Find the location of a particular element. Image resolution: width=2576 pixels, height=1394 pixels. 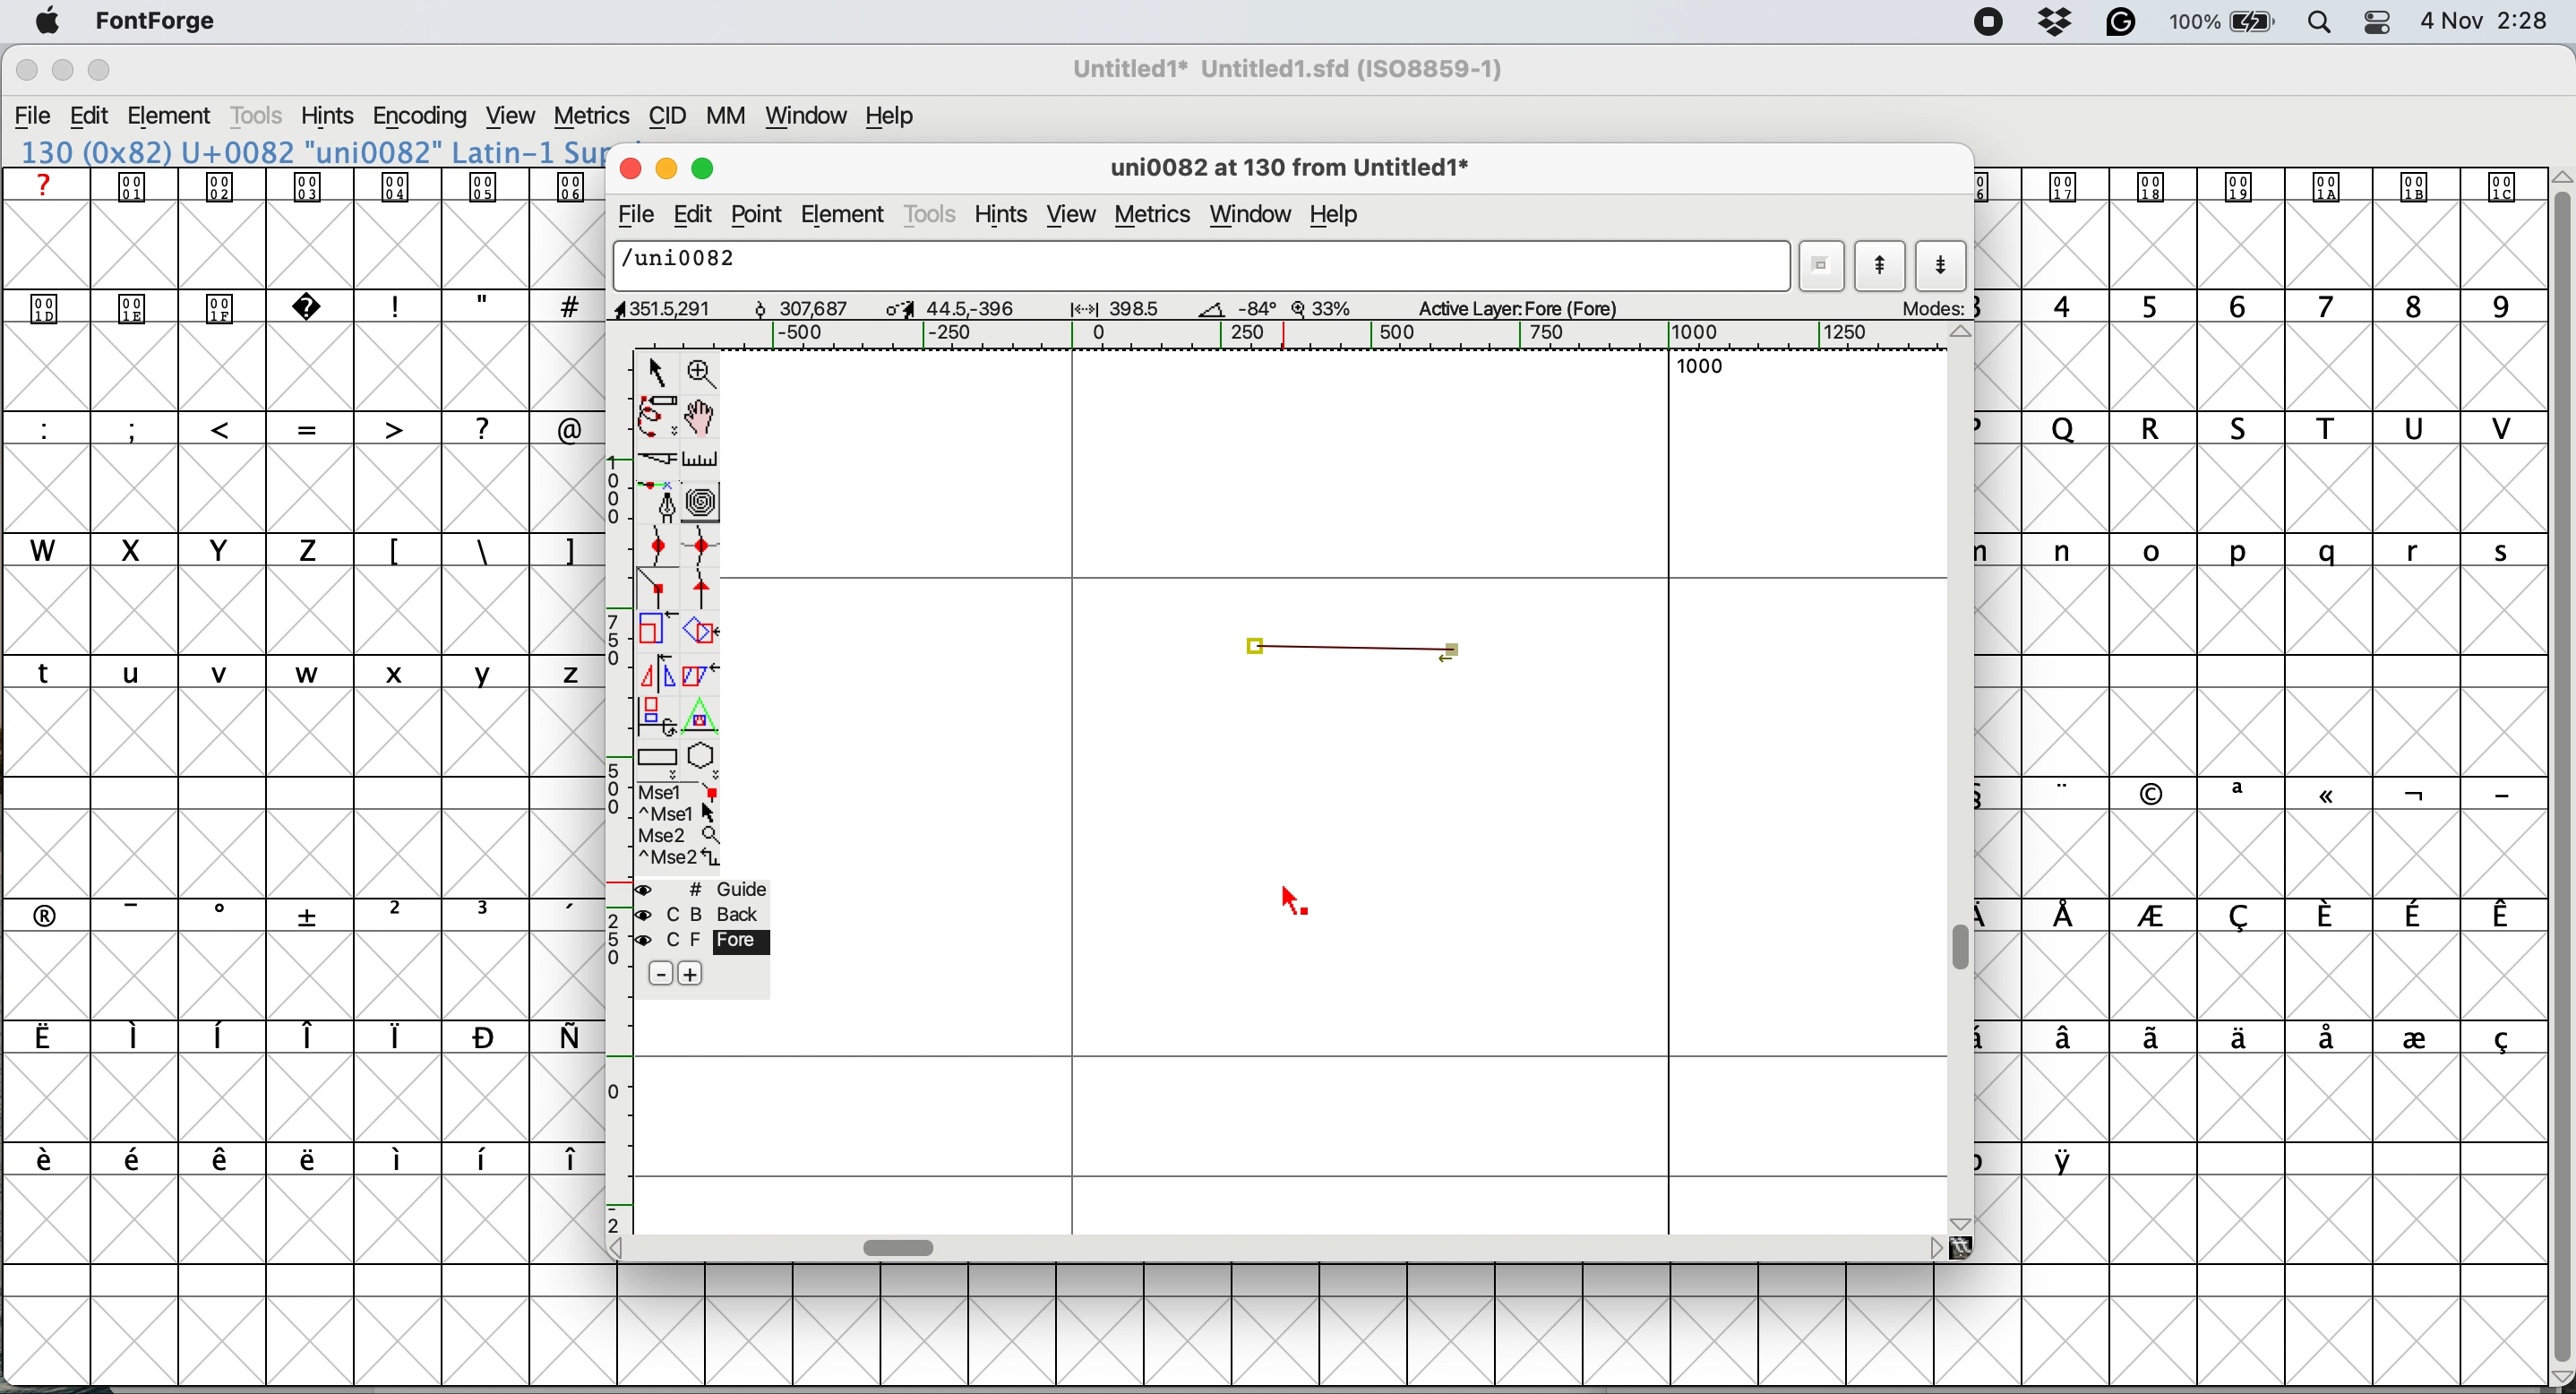

maximise is located at coordinates (707, 164).